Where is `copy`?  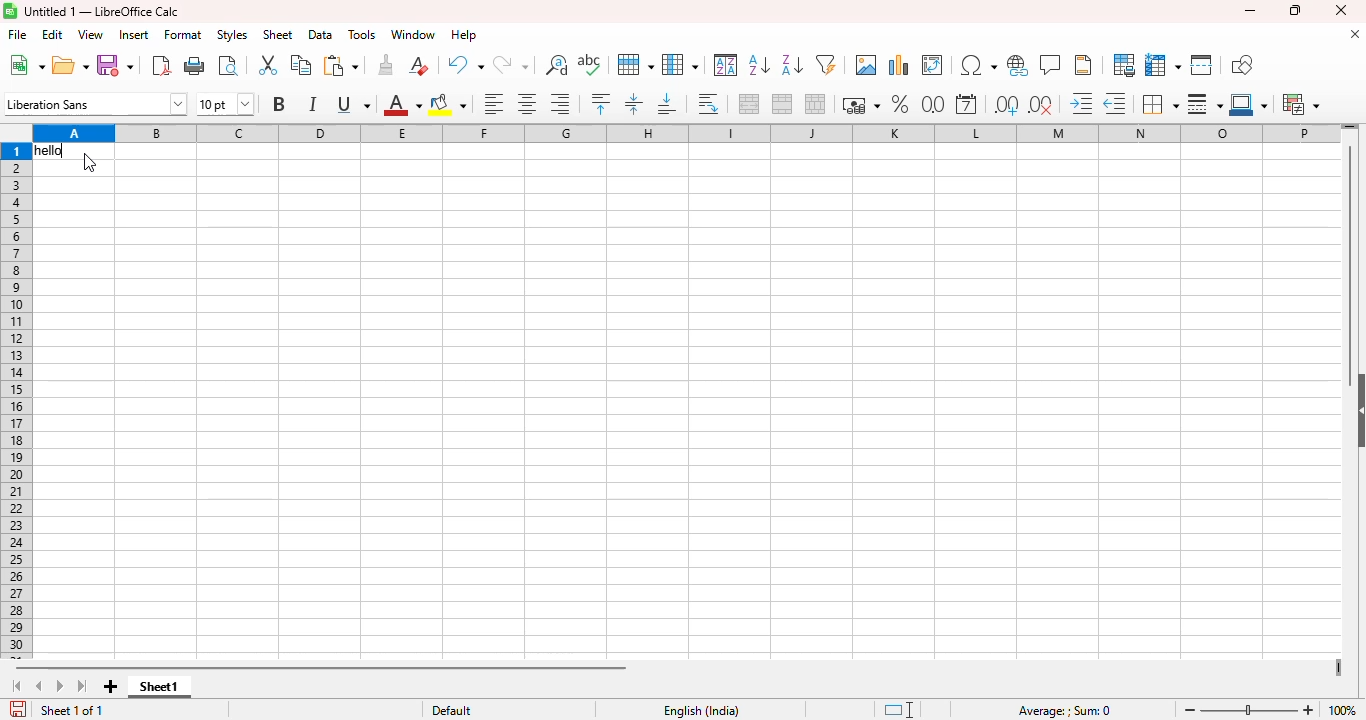
copy is located at coordinates (301, 64).